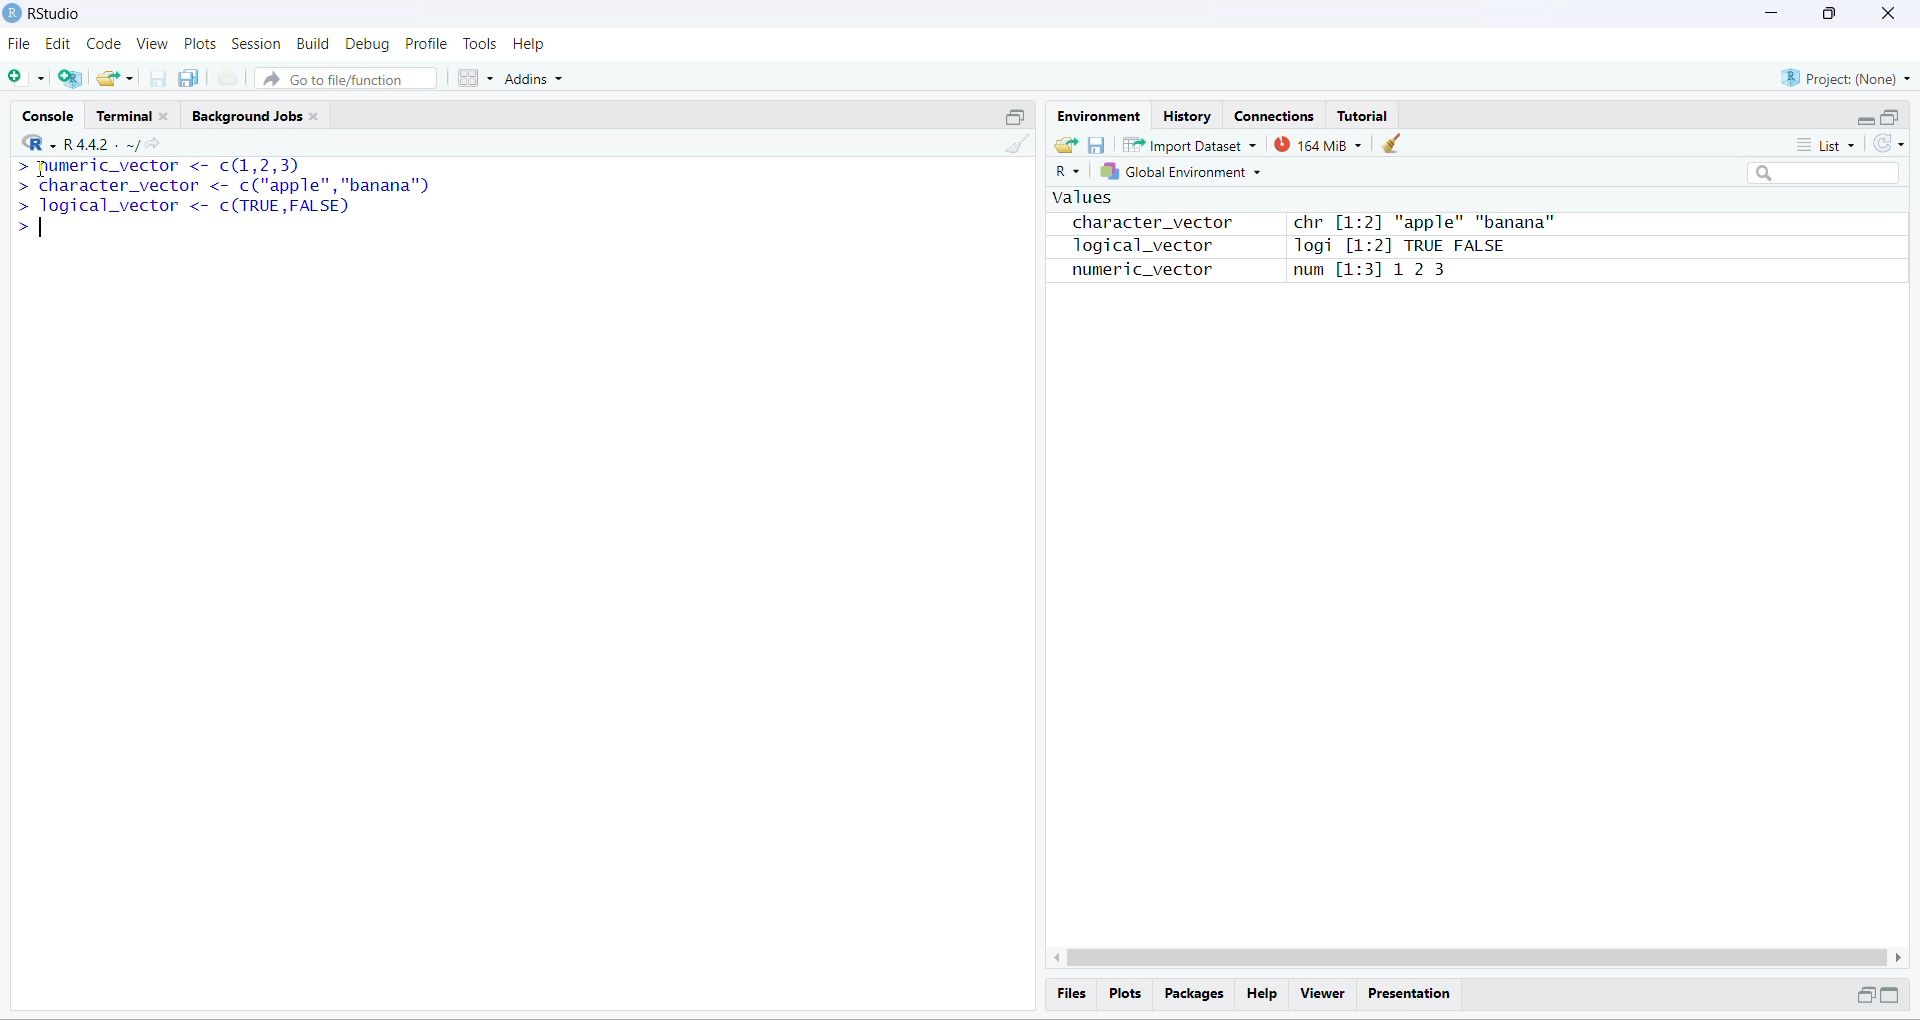 The image size is (1920, 1020). Describe the element at coordinates (57, 45) in the screenshot. I see `edit` at that location.